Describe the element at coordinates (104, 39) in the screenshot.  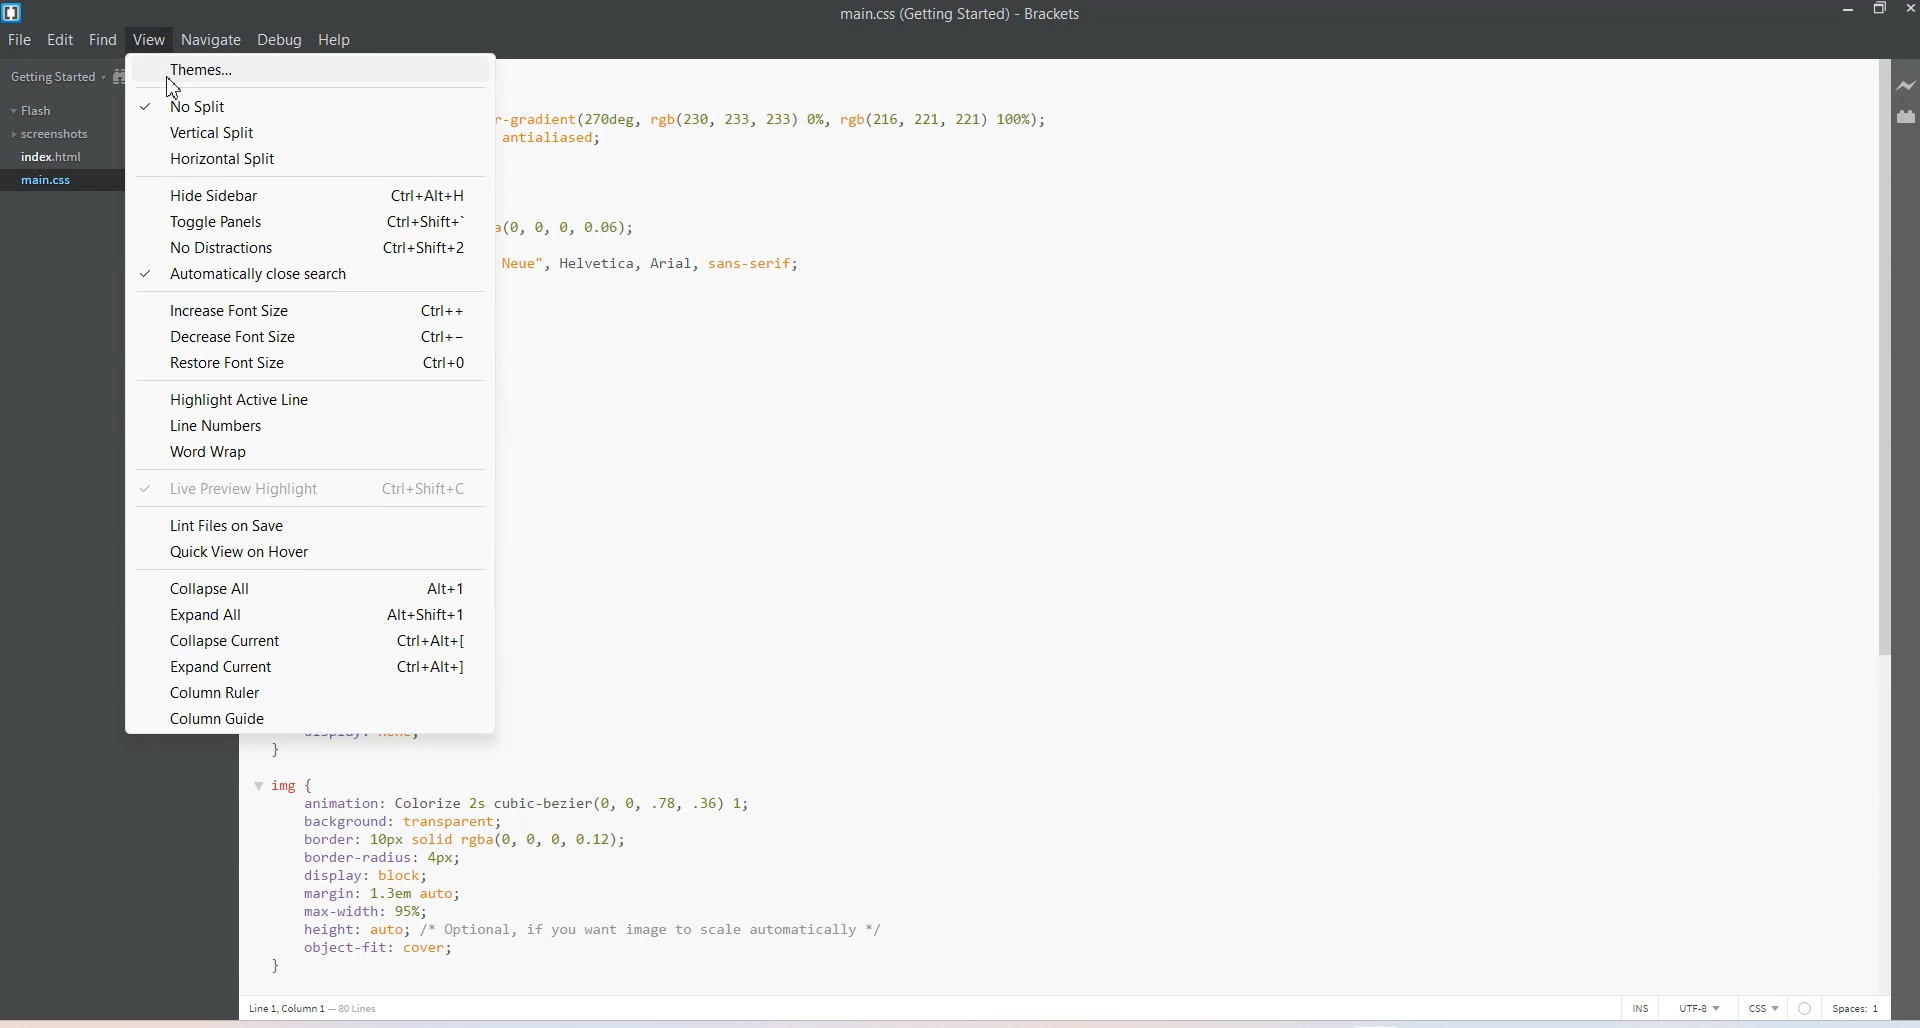
I see `Find` at that location.